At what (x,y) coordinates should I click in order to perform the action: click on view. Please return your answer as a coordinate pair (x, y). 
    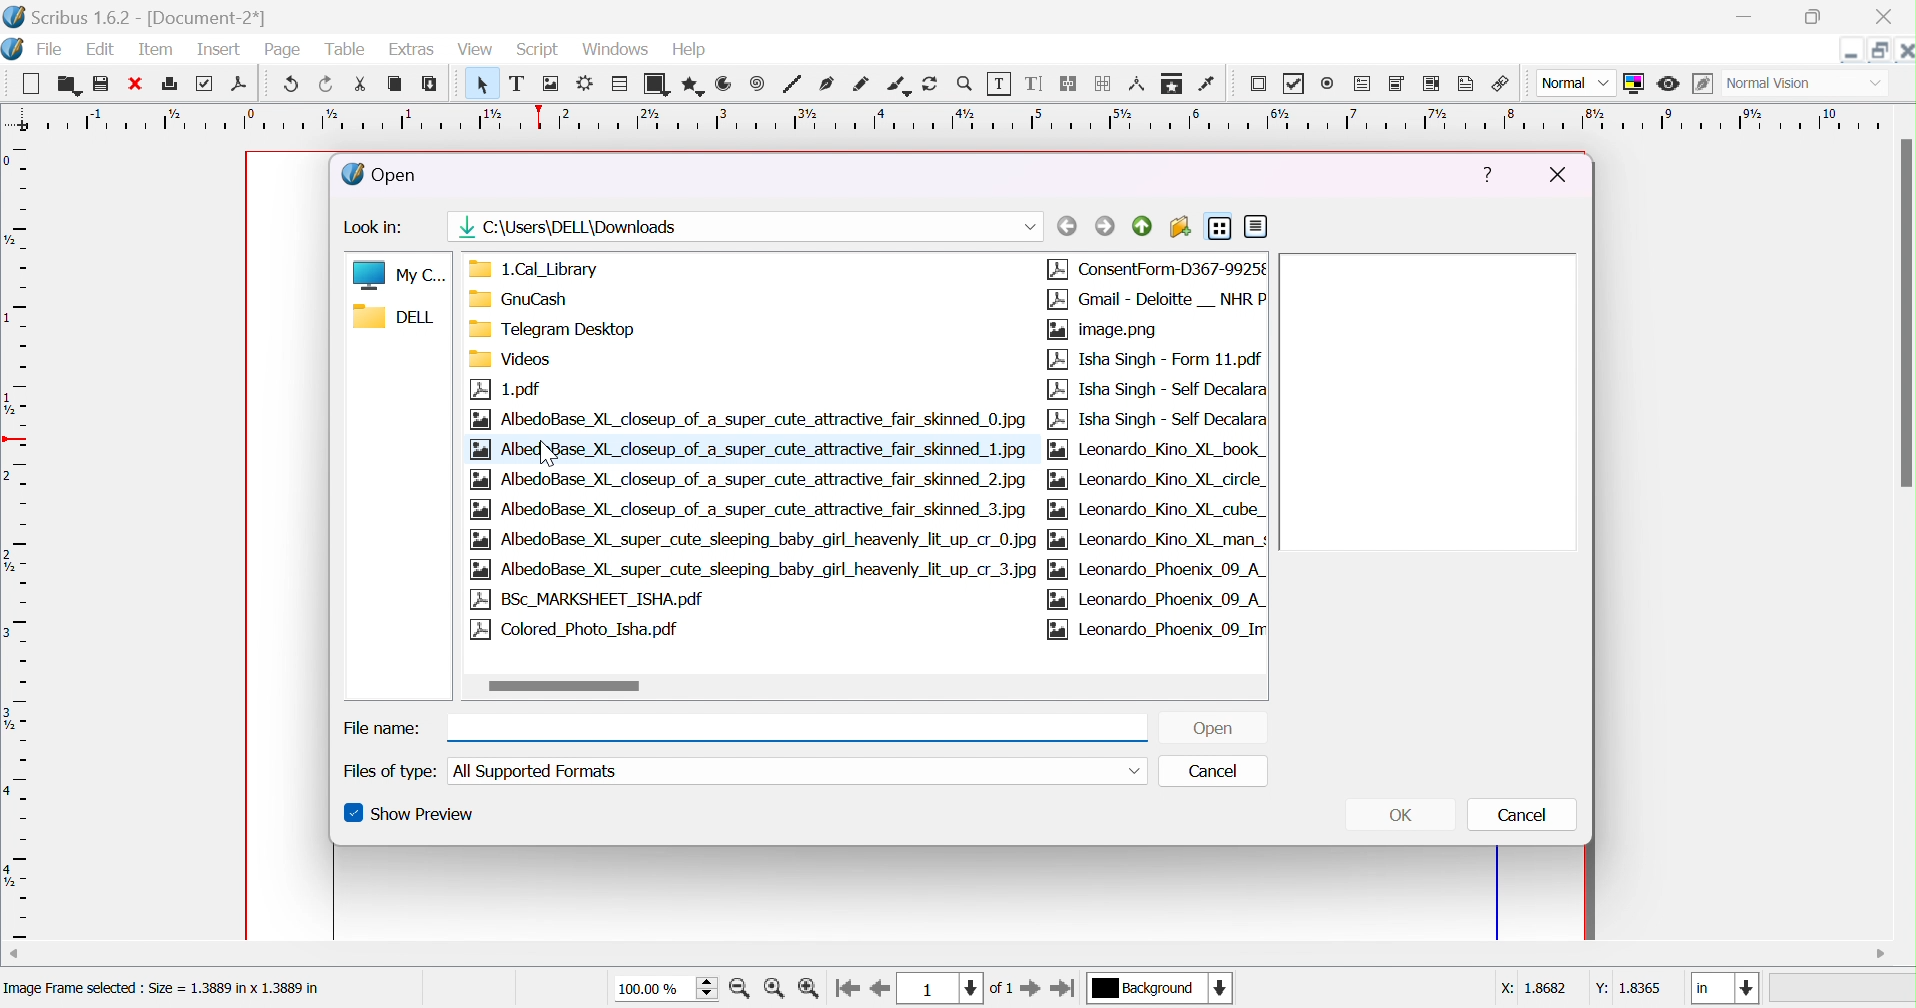
    Looking at the image, I should click on (472, 48).